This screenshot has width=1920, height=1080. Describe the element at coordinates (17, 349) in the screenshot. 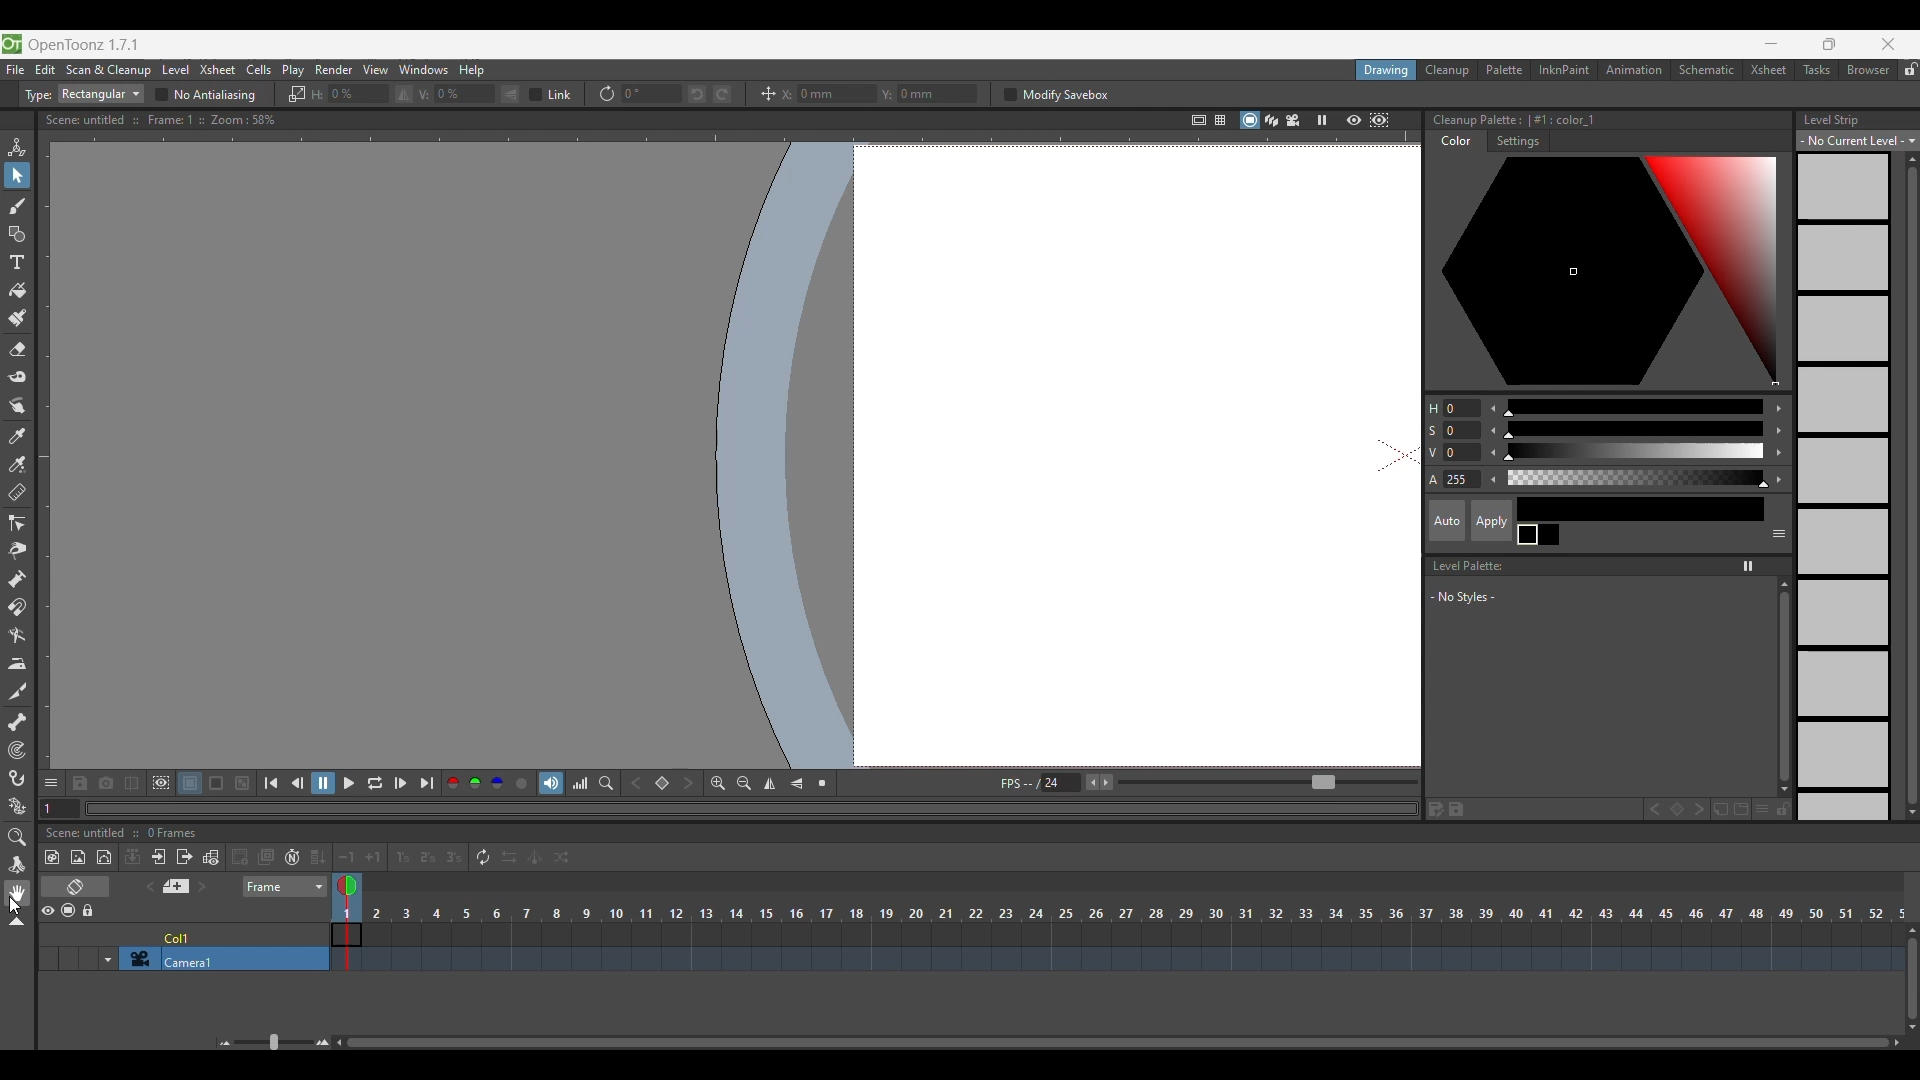

I see `Eraser tool` at that location.